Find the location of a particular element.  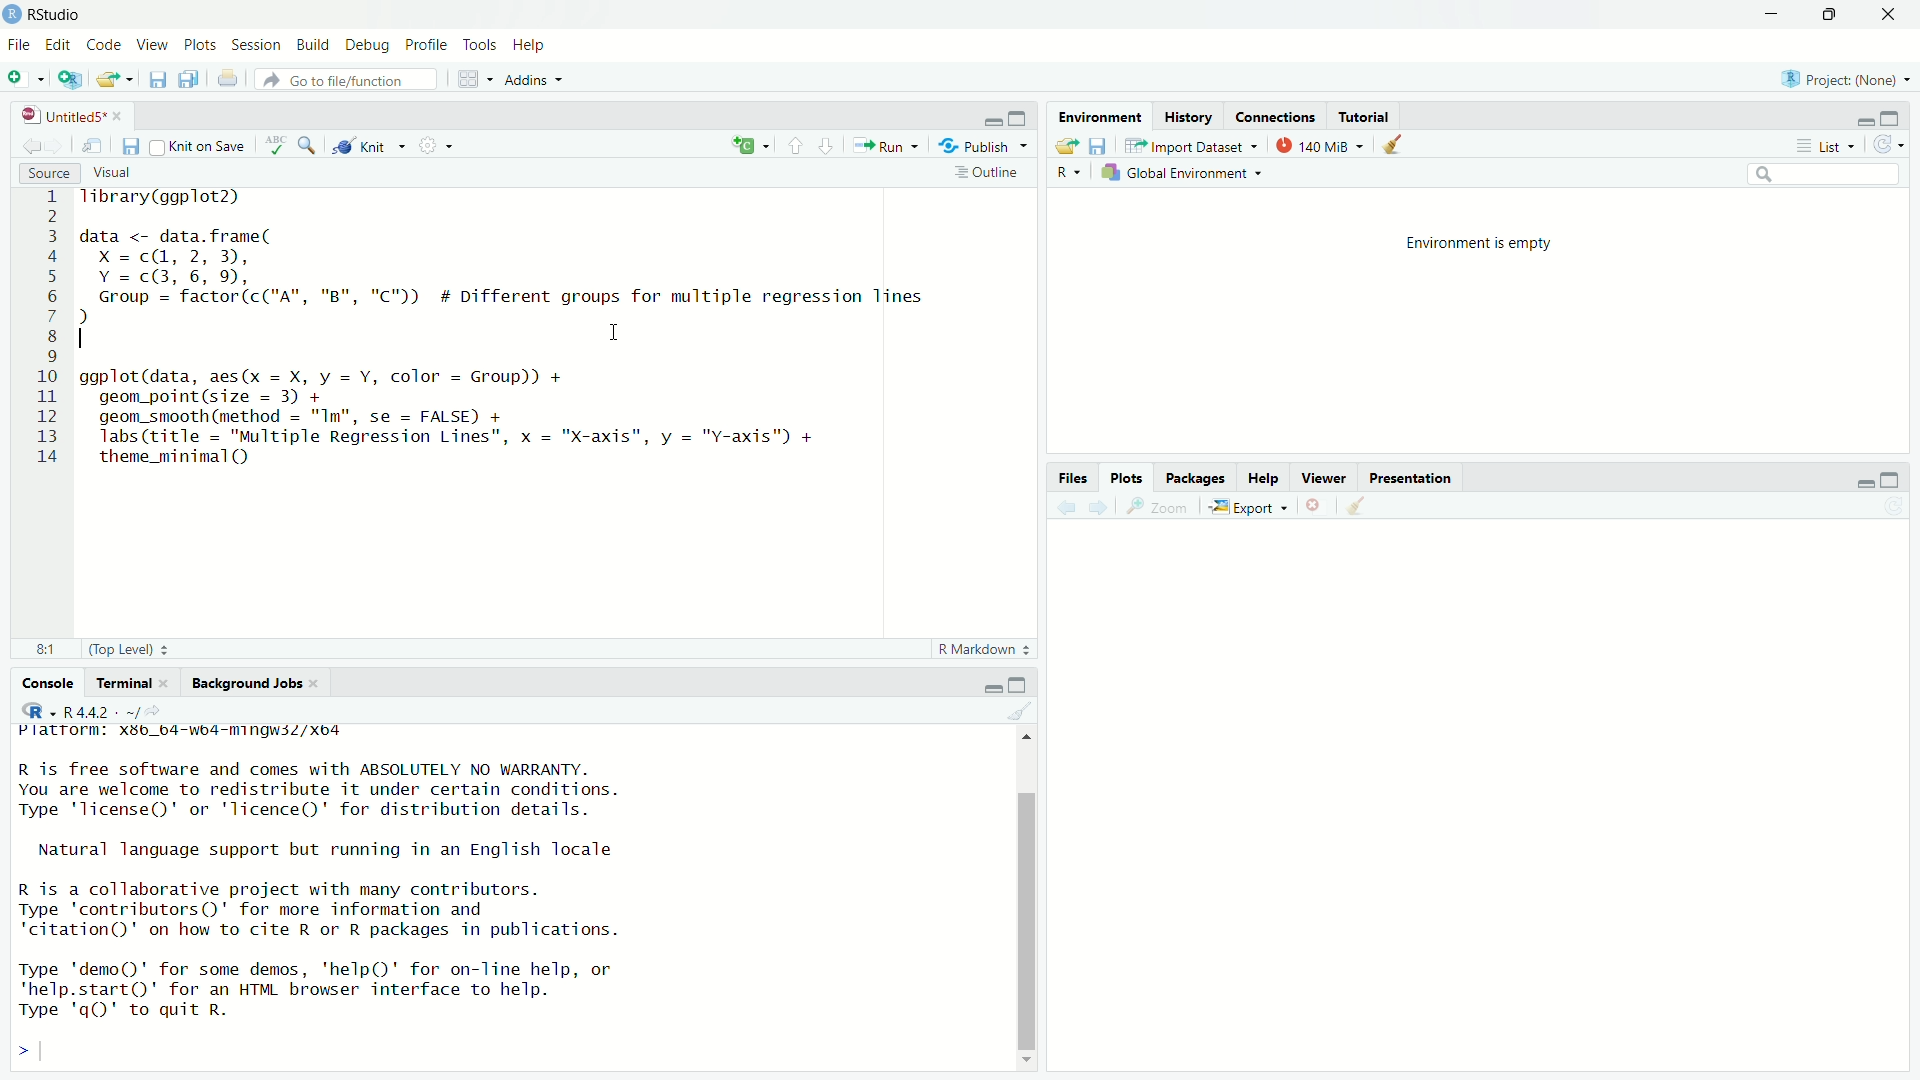

upward is located at coordinates (793, 144).